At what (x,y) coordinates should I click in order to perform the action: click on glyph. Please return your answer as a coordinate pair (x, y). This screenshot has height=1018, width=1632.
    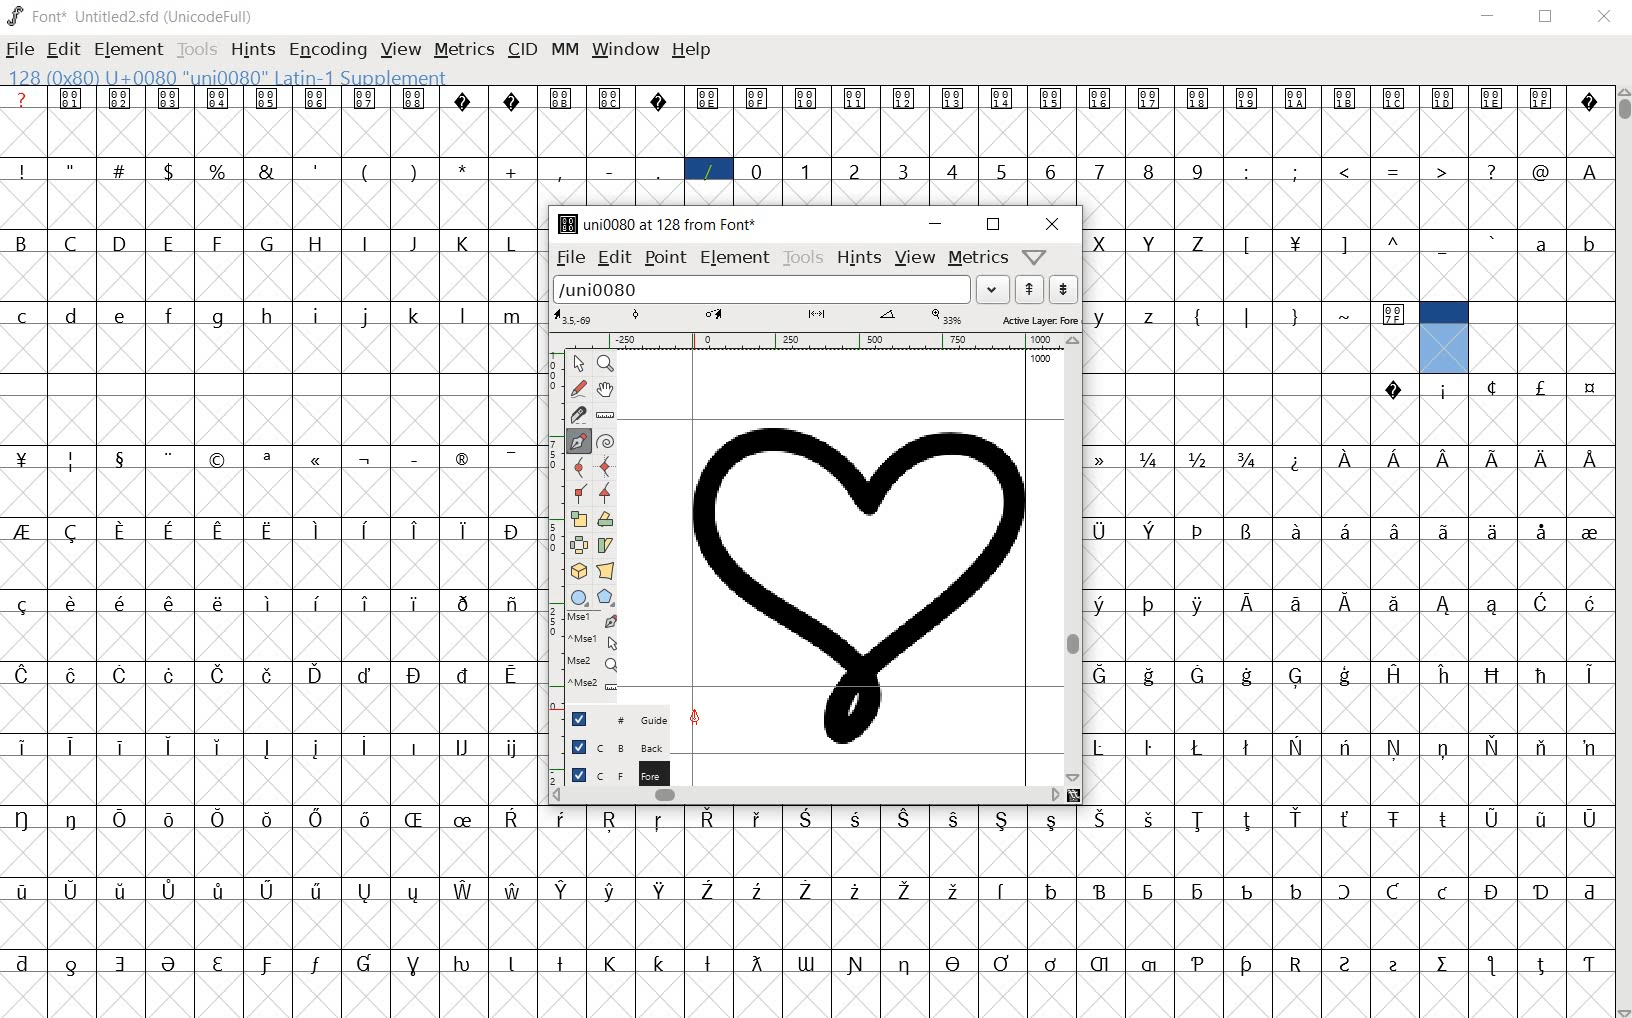
    Looking at the image, I should click on (1540, 966).